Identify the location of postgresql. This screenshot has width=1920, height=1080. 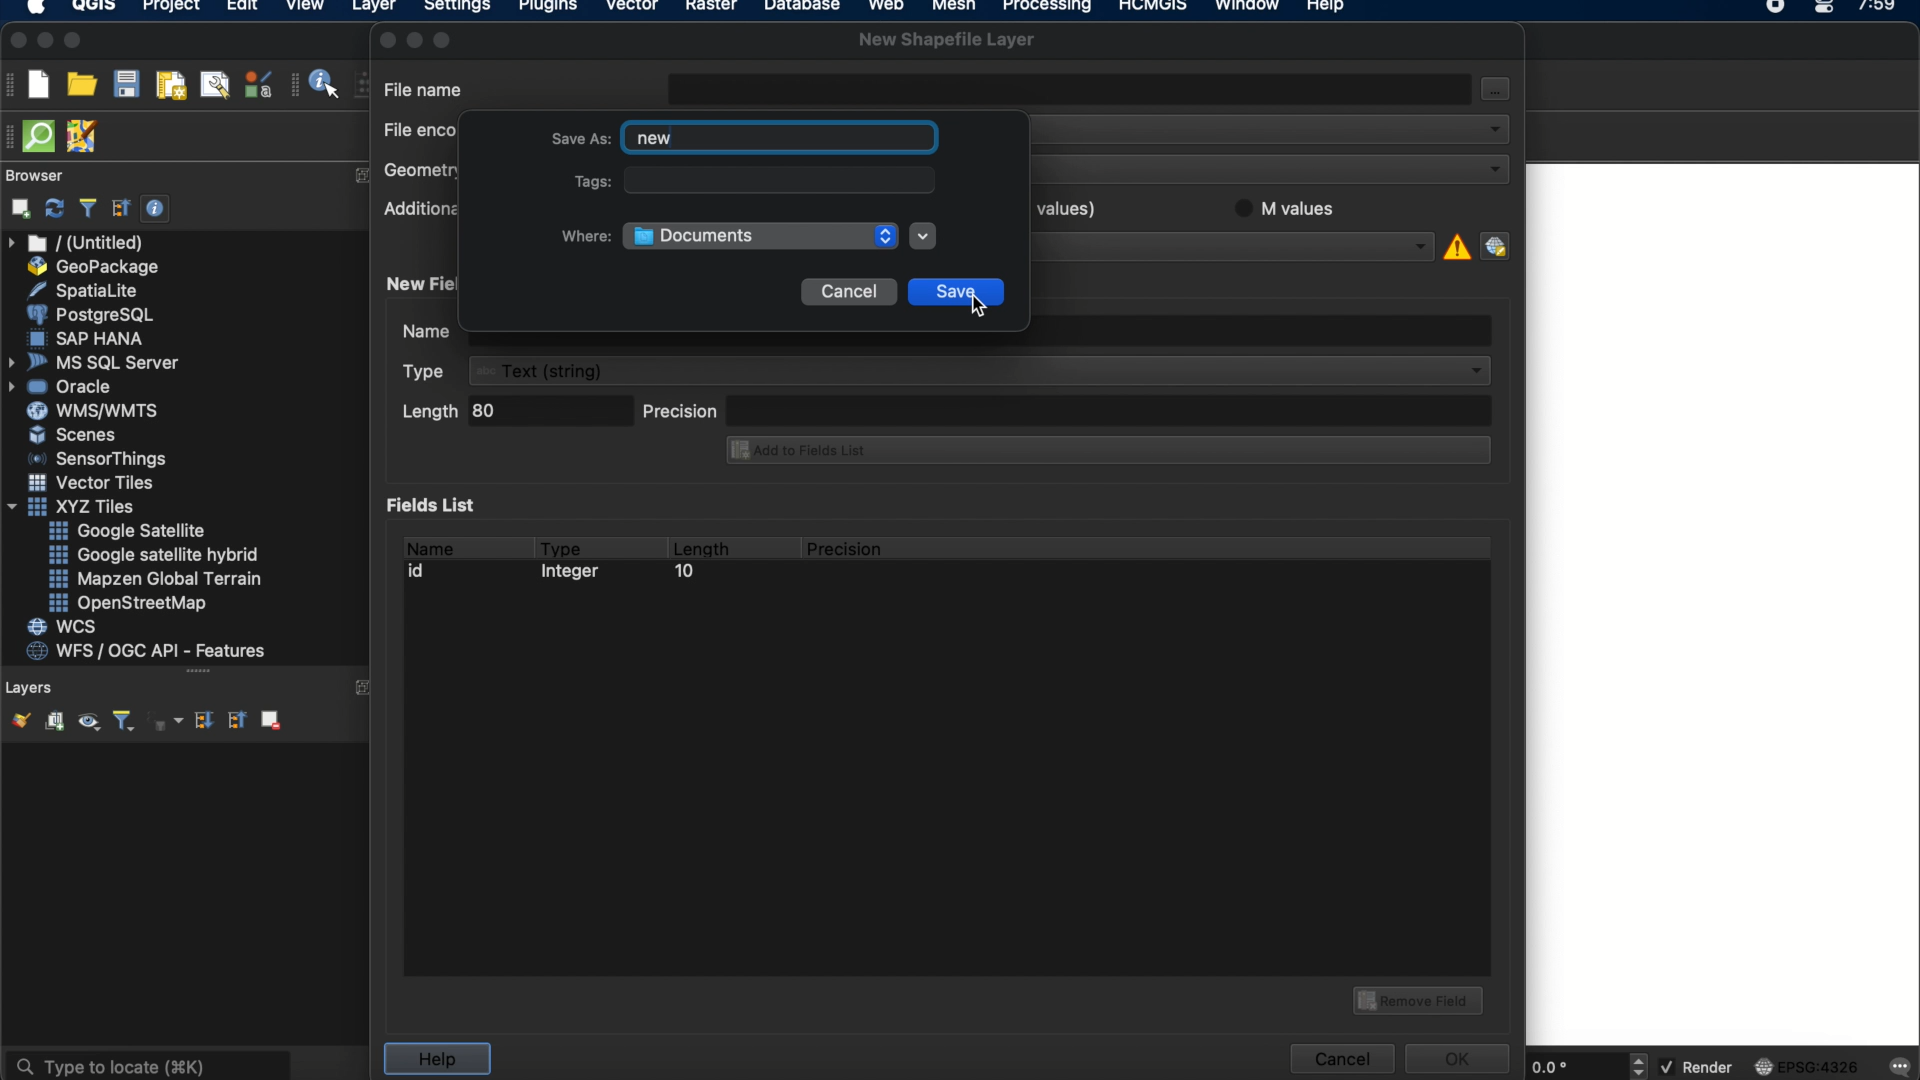
(90, 315).